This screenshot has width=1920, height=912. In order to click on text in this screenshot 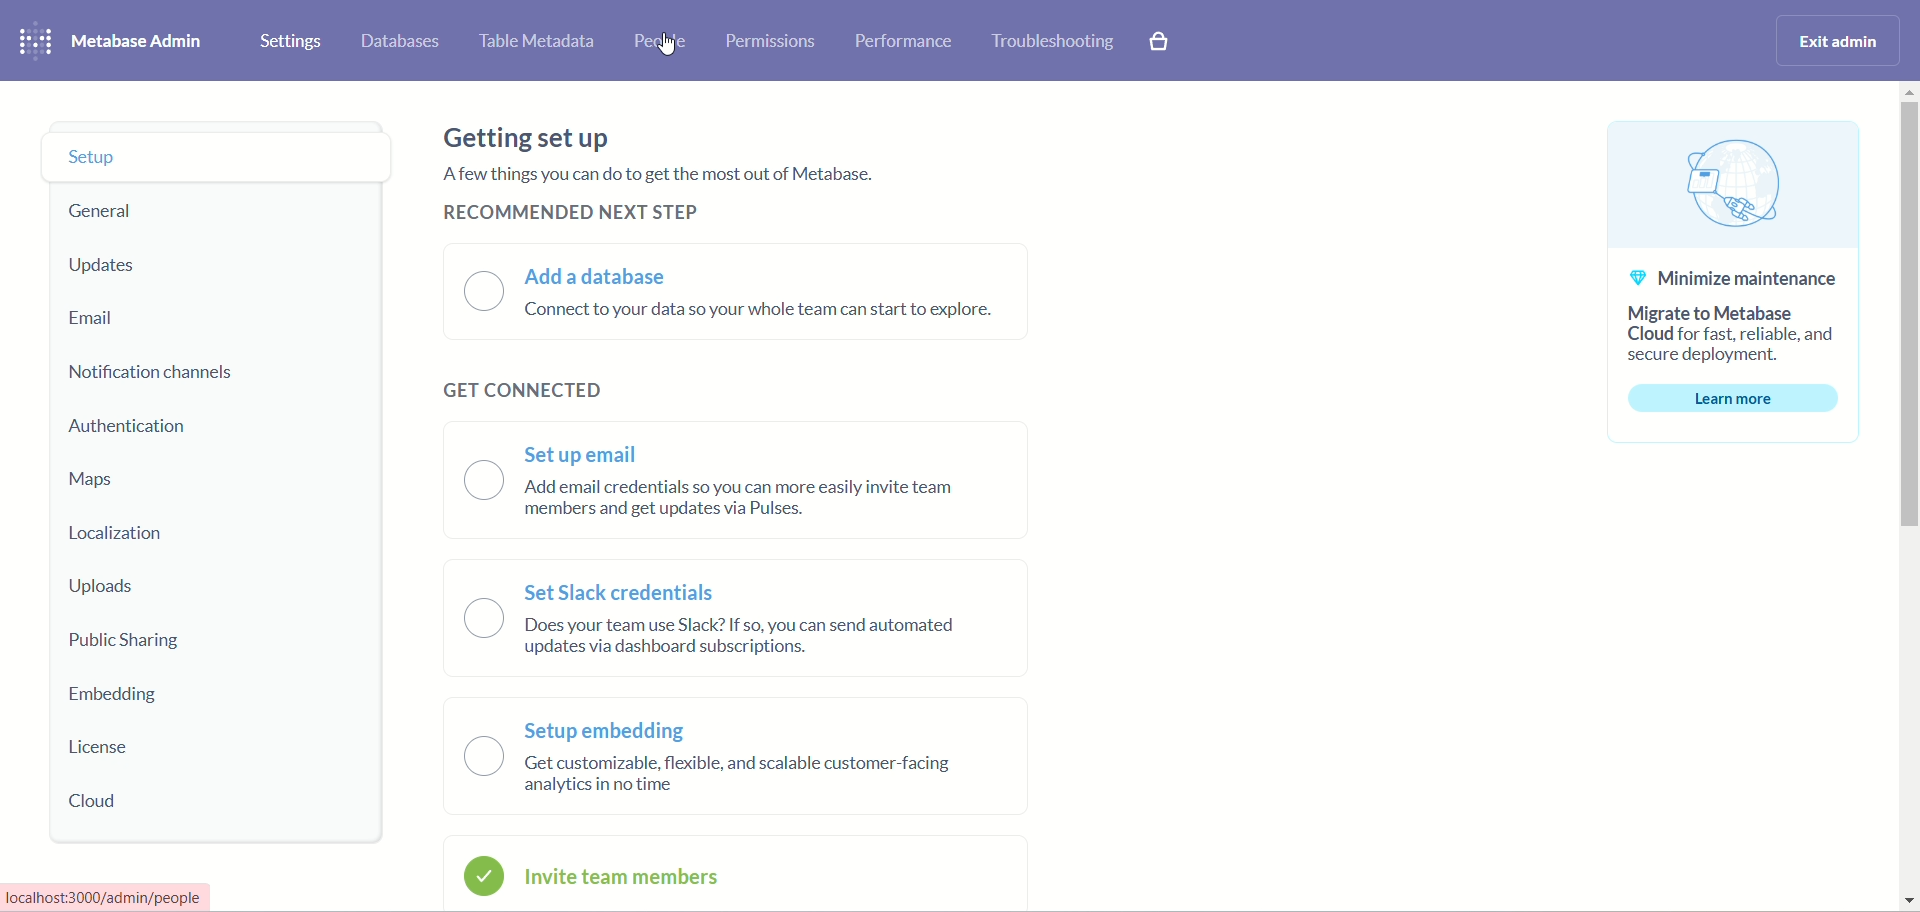, I will do `click(658, 175)`.